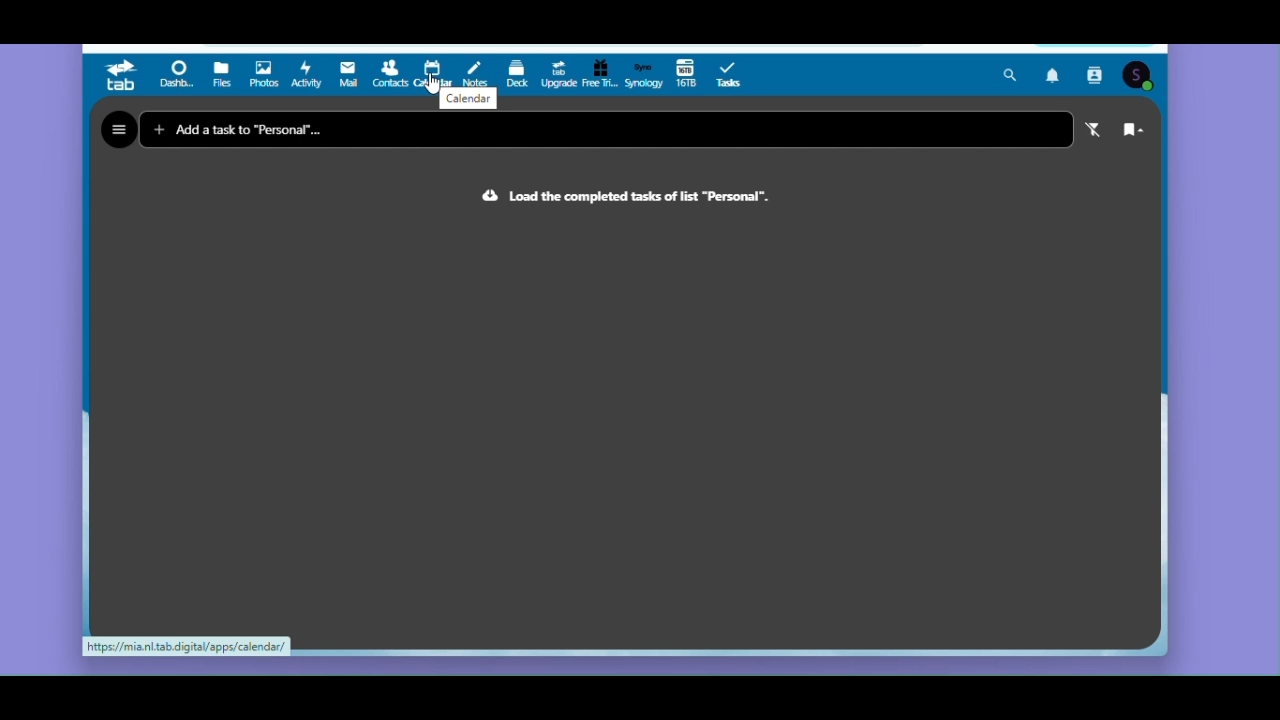  What do you see at coordinates (469, 100) in the screenshot?
I see `Calendar` at bounding box center [469, 100].